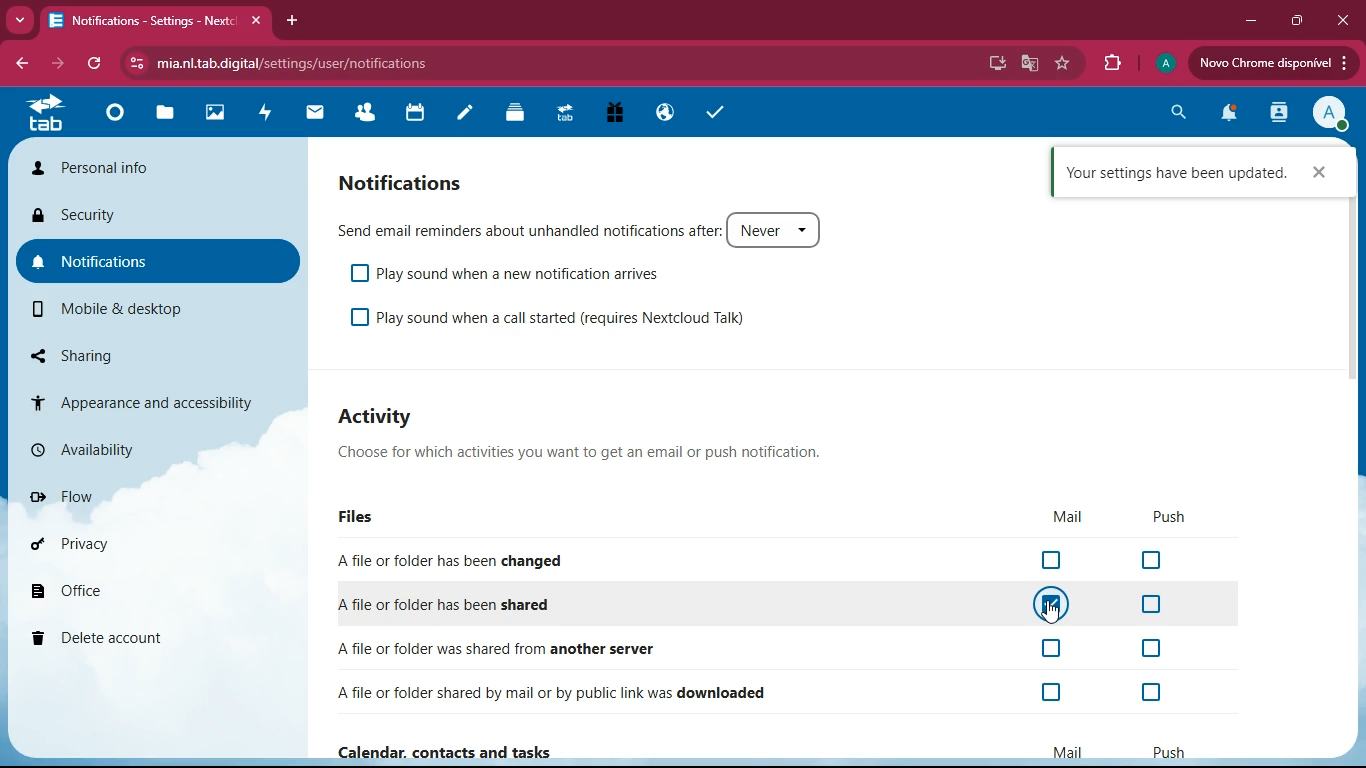  Describe the element at coordinates (562, 116) in the screenshot. I see `tab` at that location.